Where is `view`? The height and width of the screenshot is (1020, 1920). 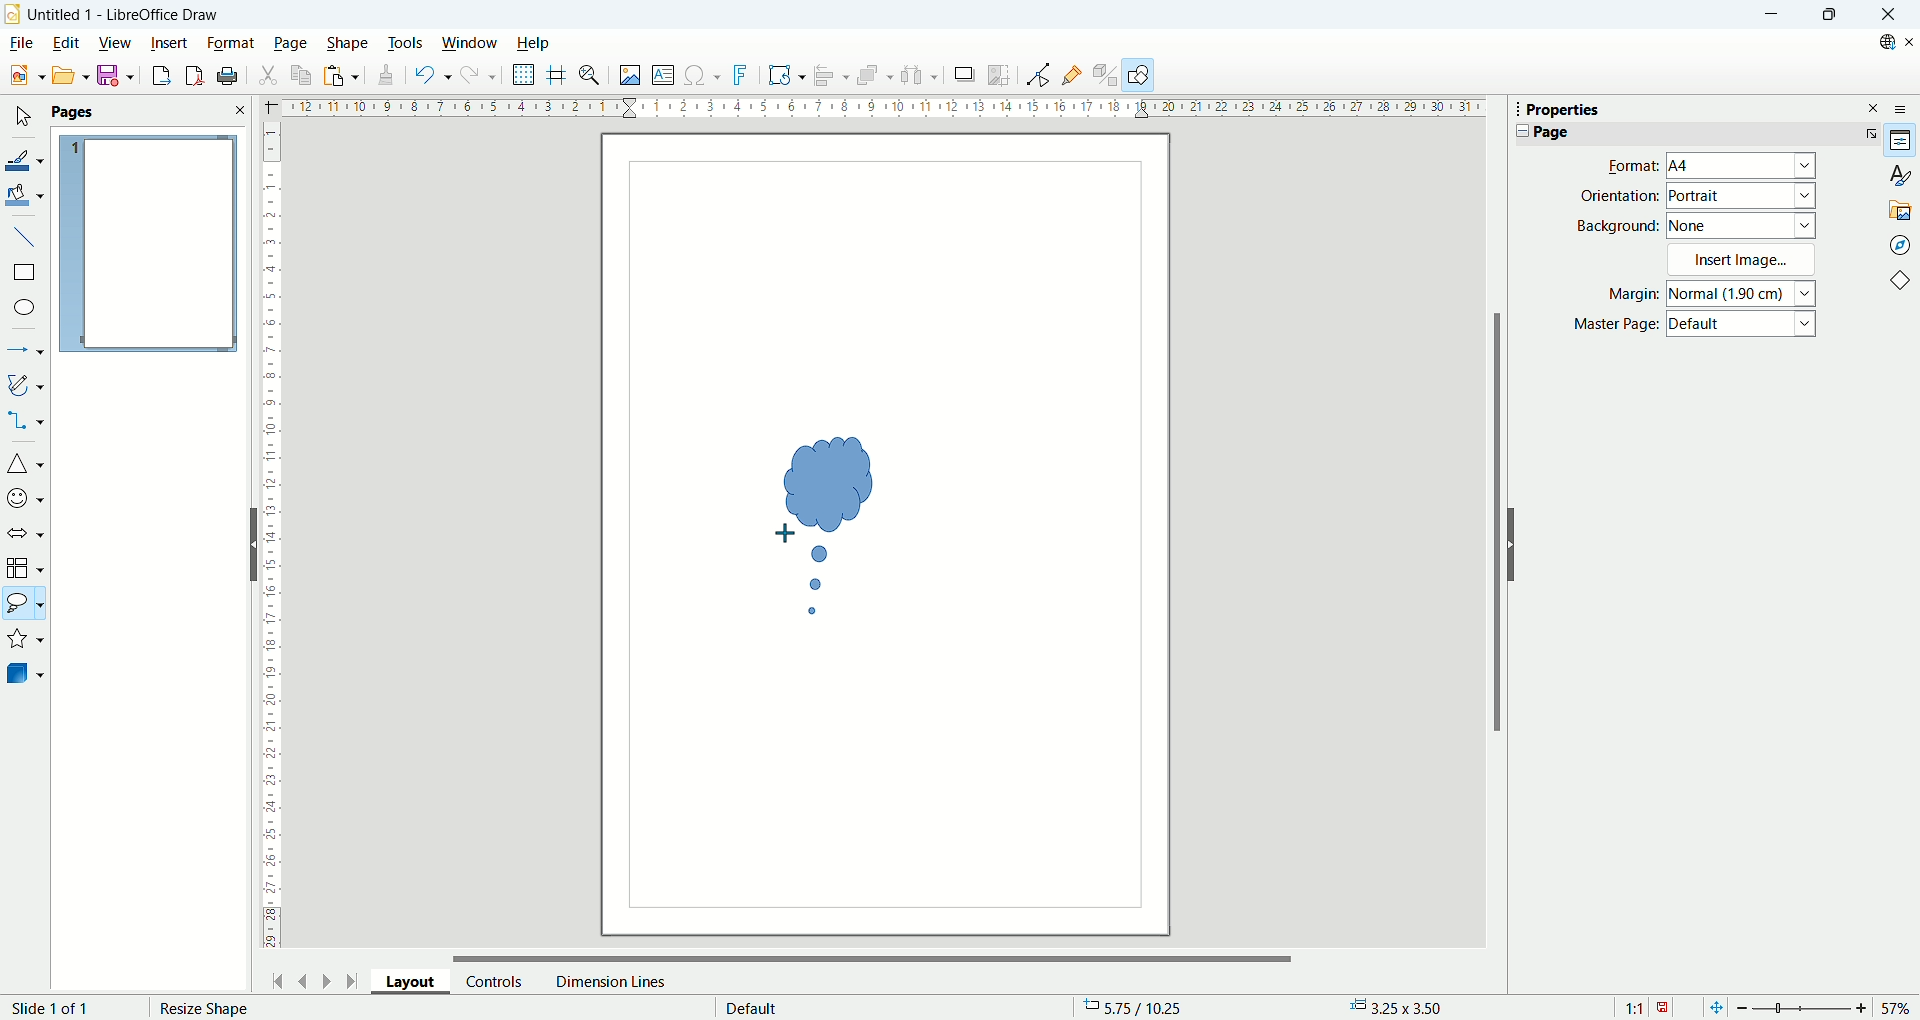 view is located at coordinates (116, 41).